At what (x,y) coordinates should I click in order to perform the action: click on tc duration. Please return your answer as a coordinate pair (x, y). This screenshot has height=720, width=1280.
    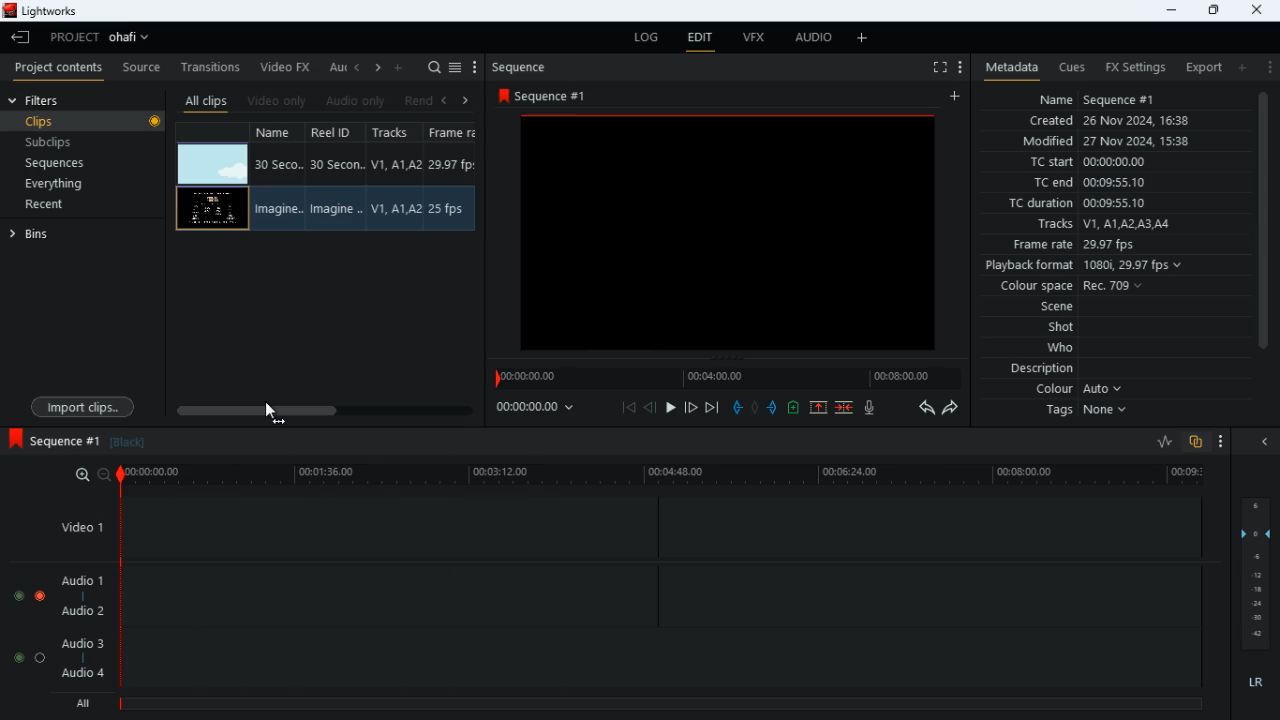
    Looking at the image, I should click on (1075, 203).